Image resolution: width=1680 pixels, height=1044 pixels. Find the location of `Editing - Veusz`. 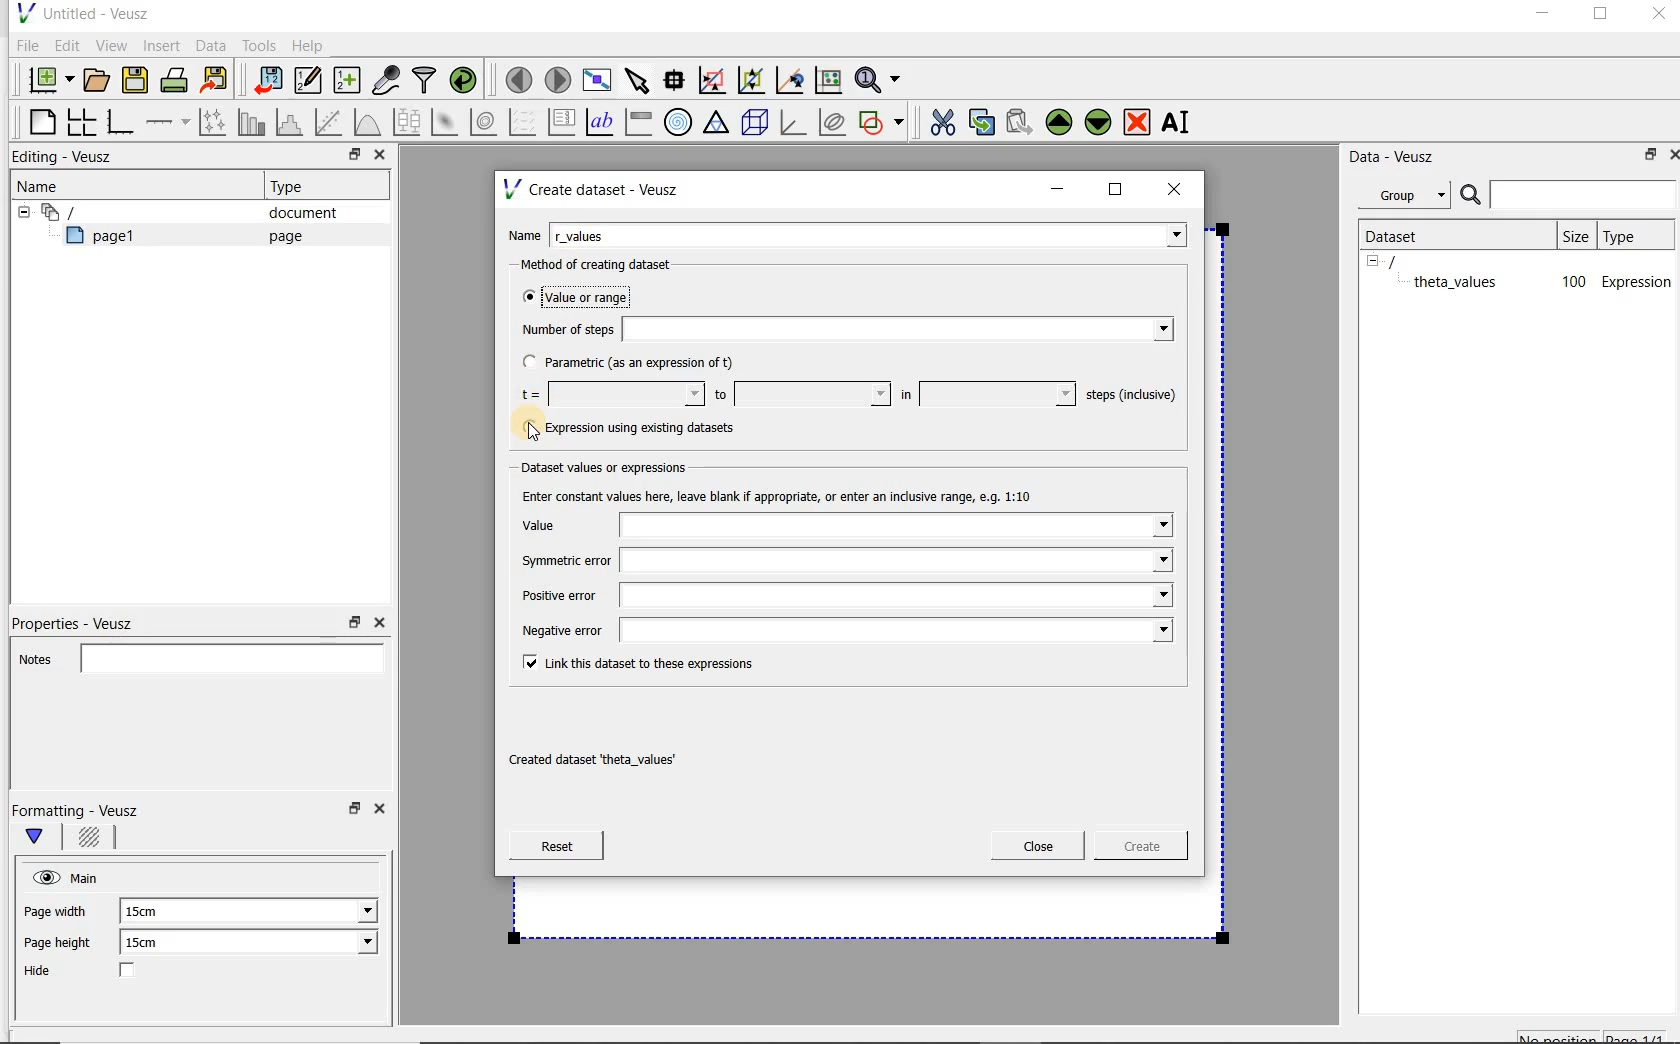

Editing - Veusz is located at coordinates (67, 158).